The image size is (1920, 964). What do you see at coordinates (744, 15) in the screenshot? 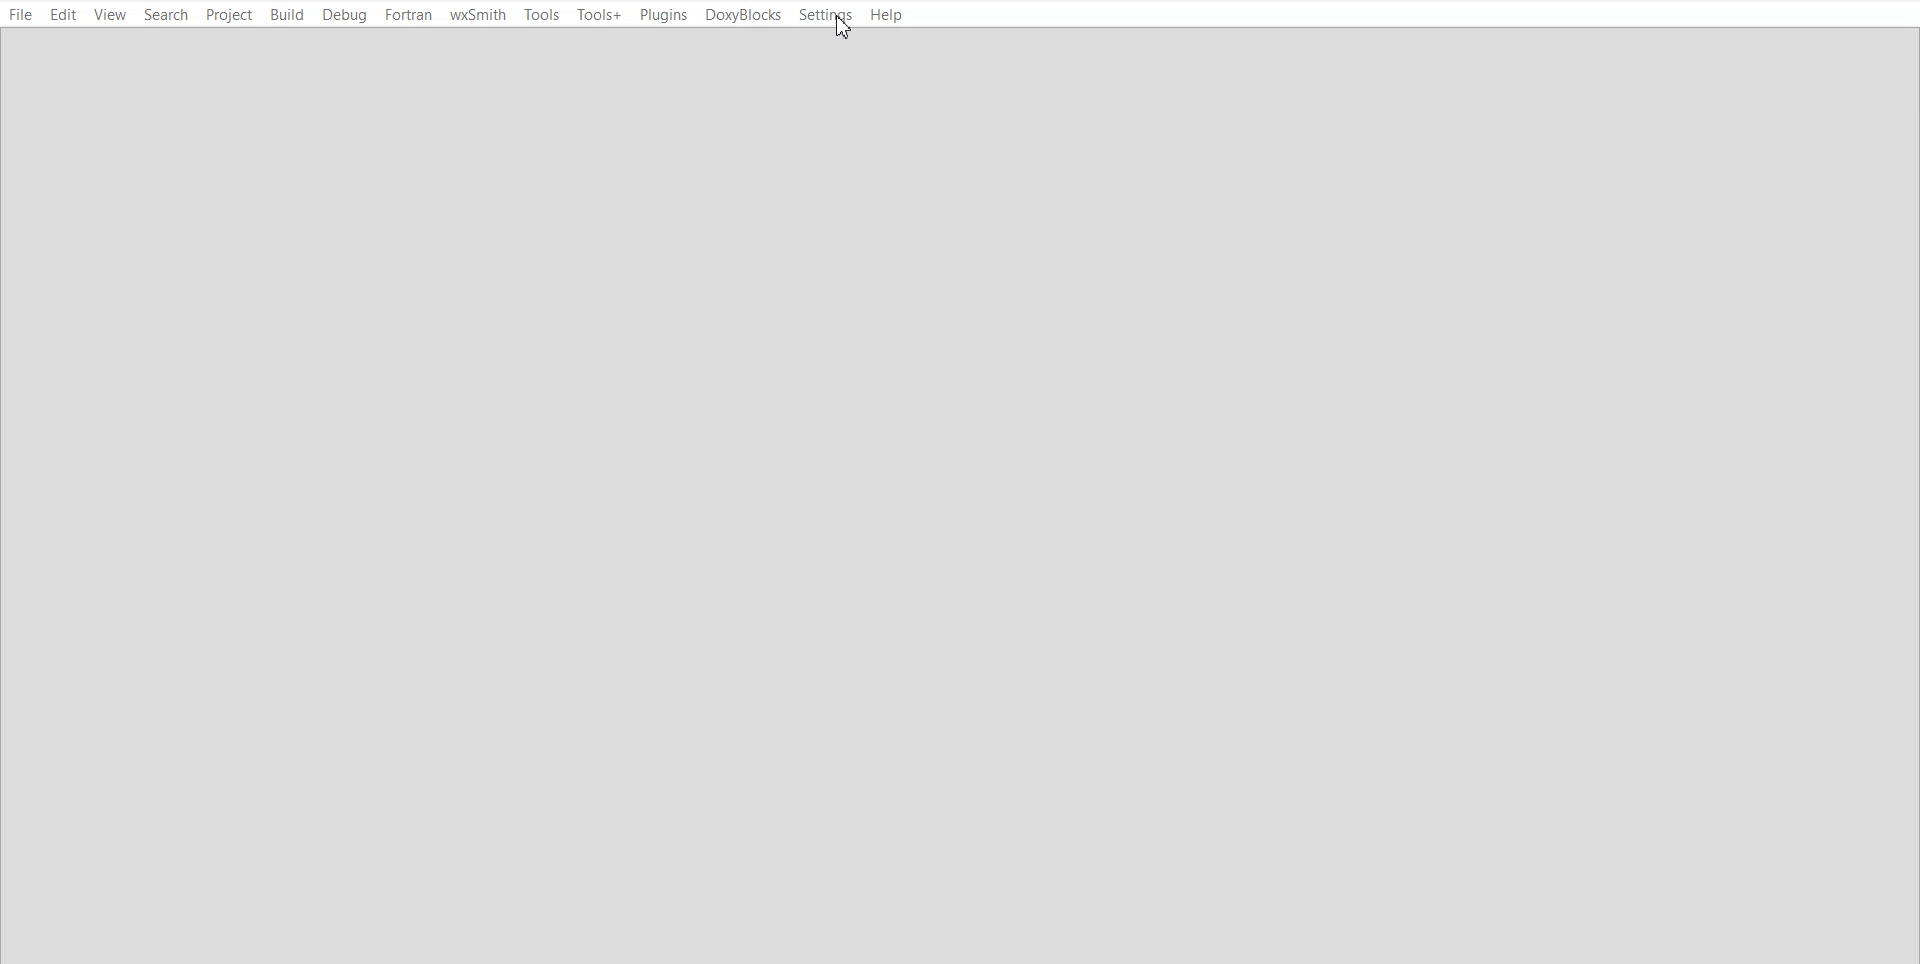
I see `DoxyBlocks` at bounding box center [744, 15].